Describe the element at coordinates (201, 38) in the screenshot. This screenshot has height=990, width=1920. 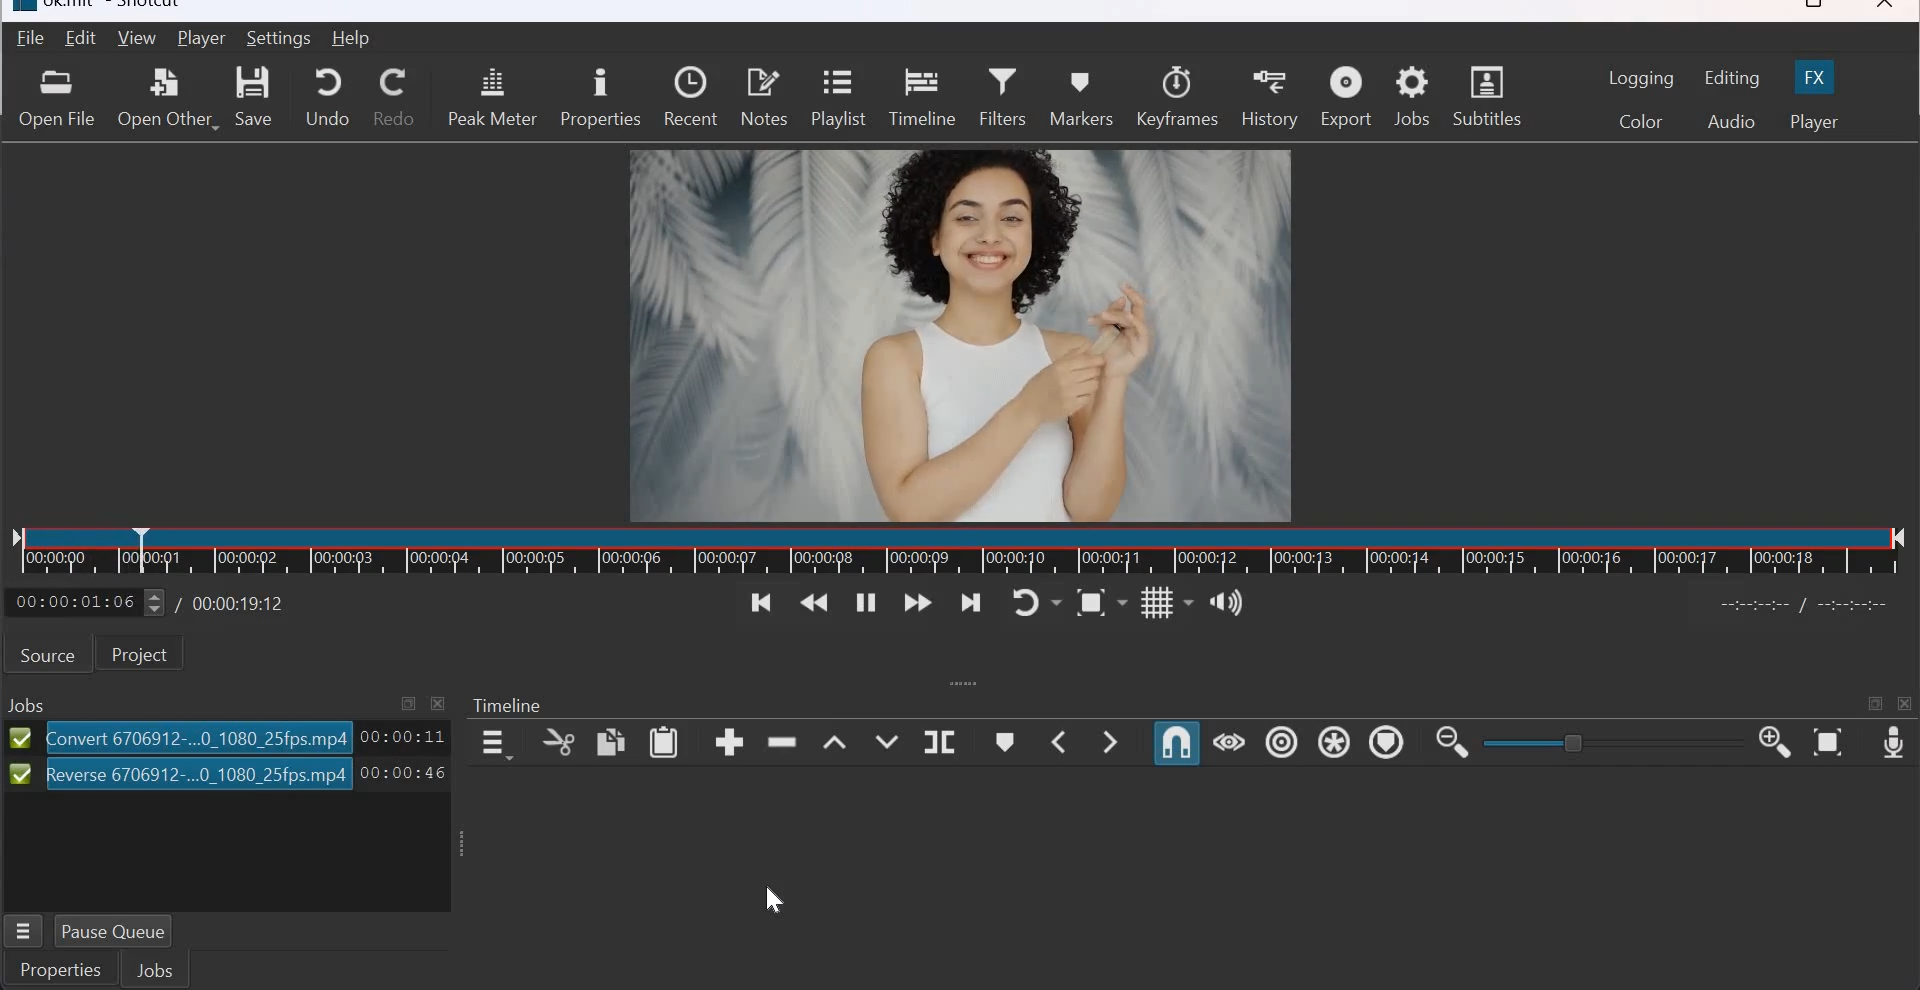
I see `Player` at that location.